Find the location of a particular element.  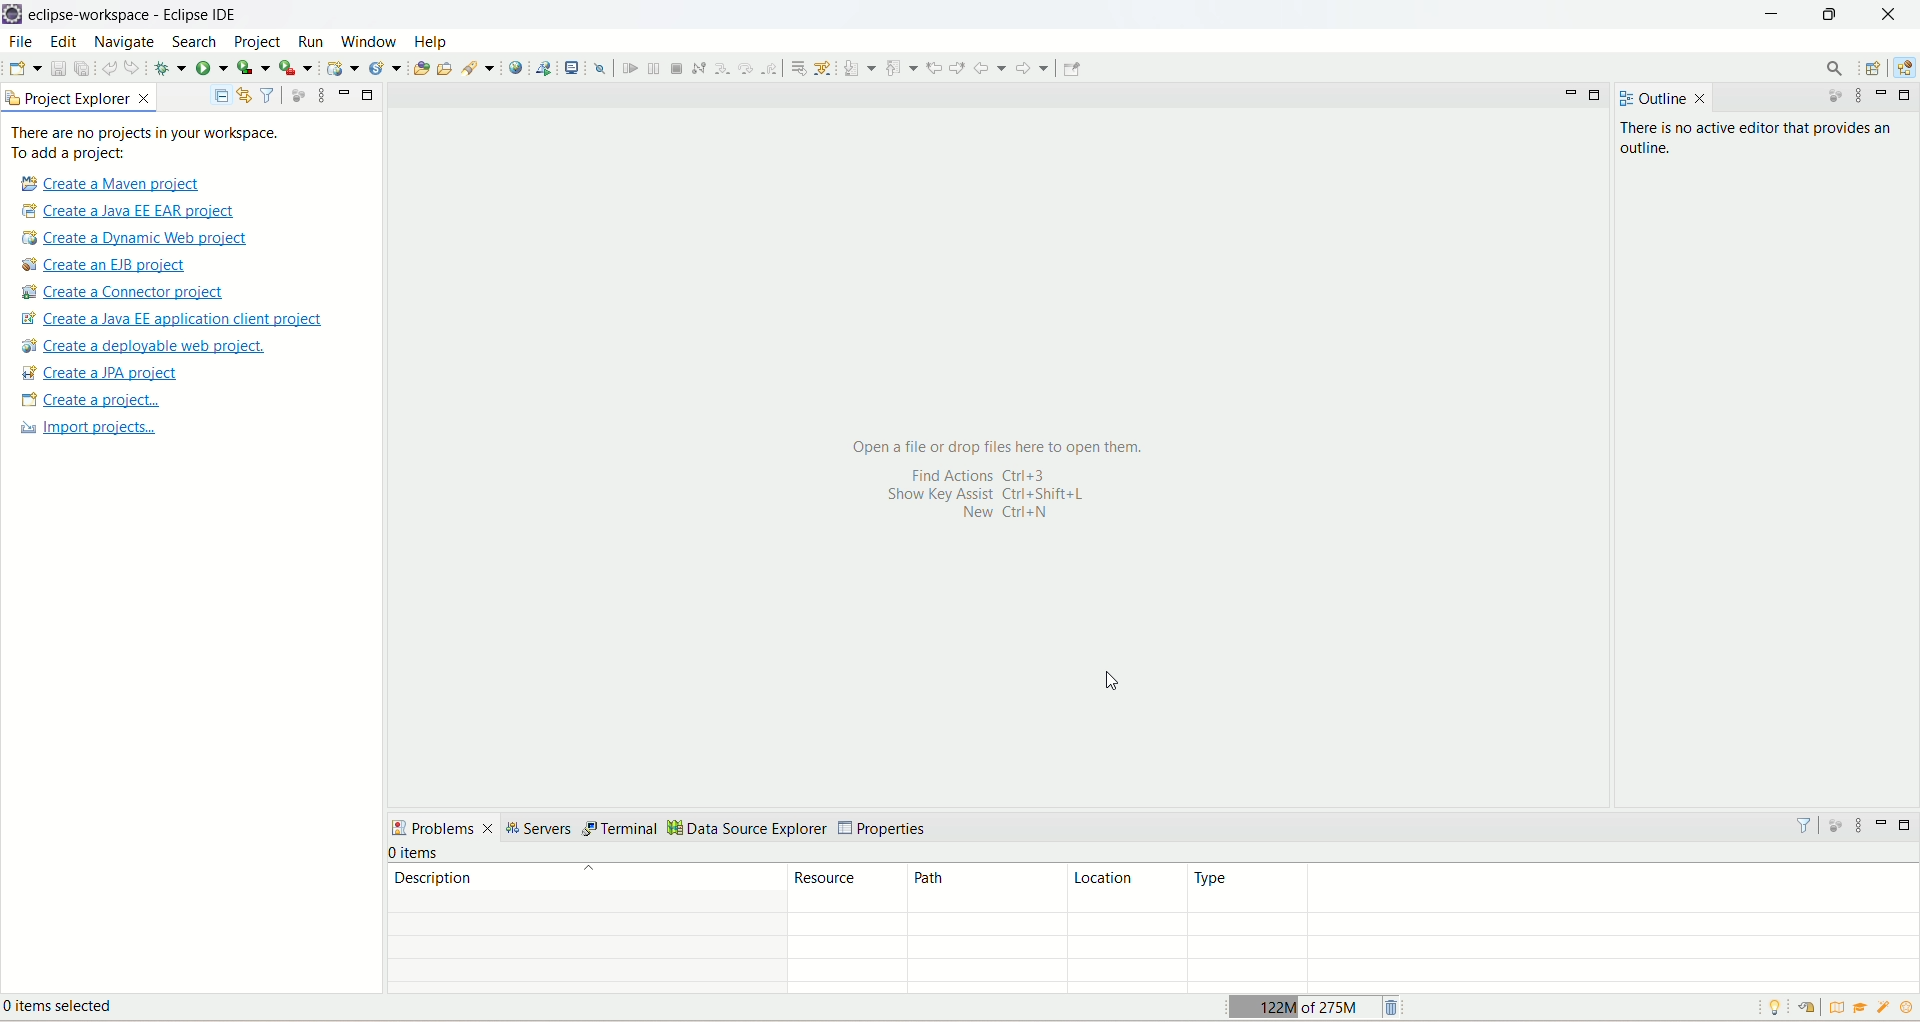

Show Key Assist Ctrl+Shift+L is located at coordinates (1007, 495).